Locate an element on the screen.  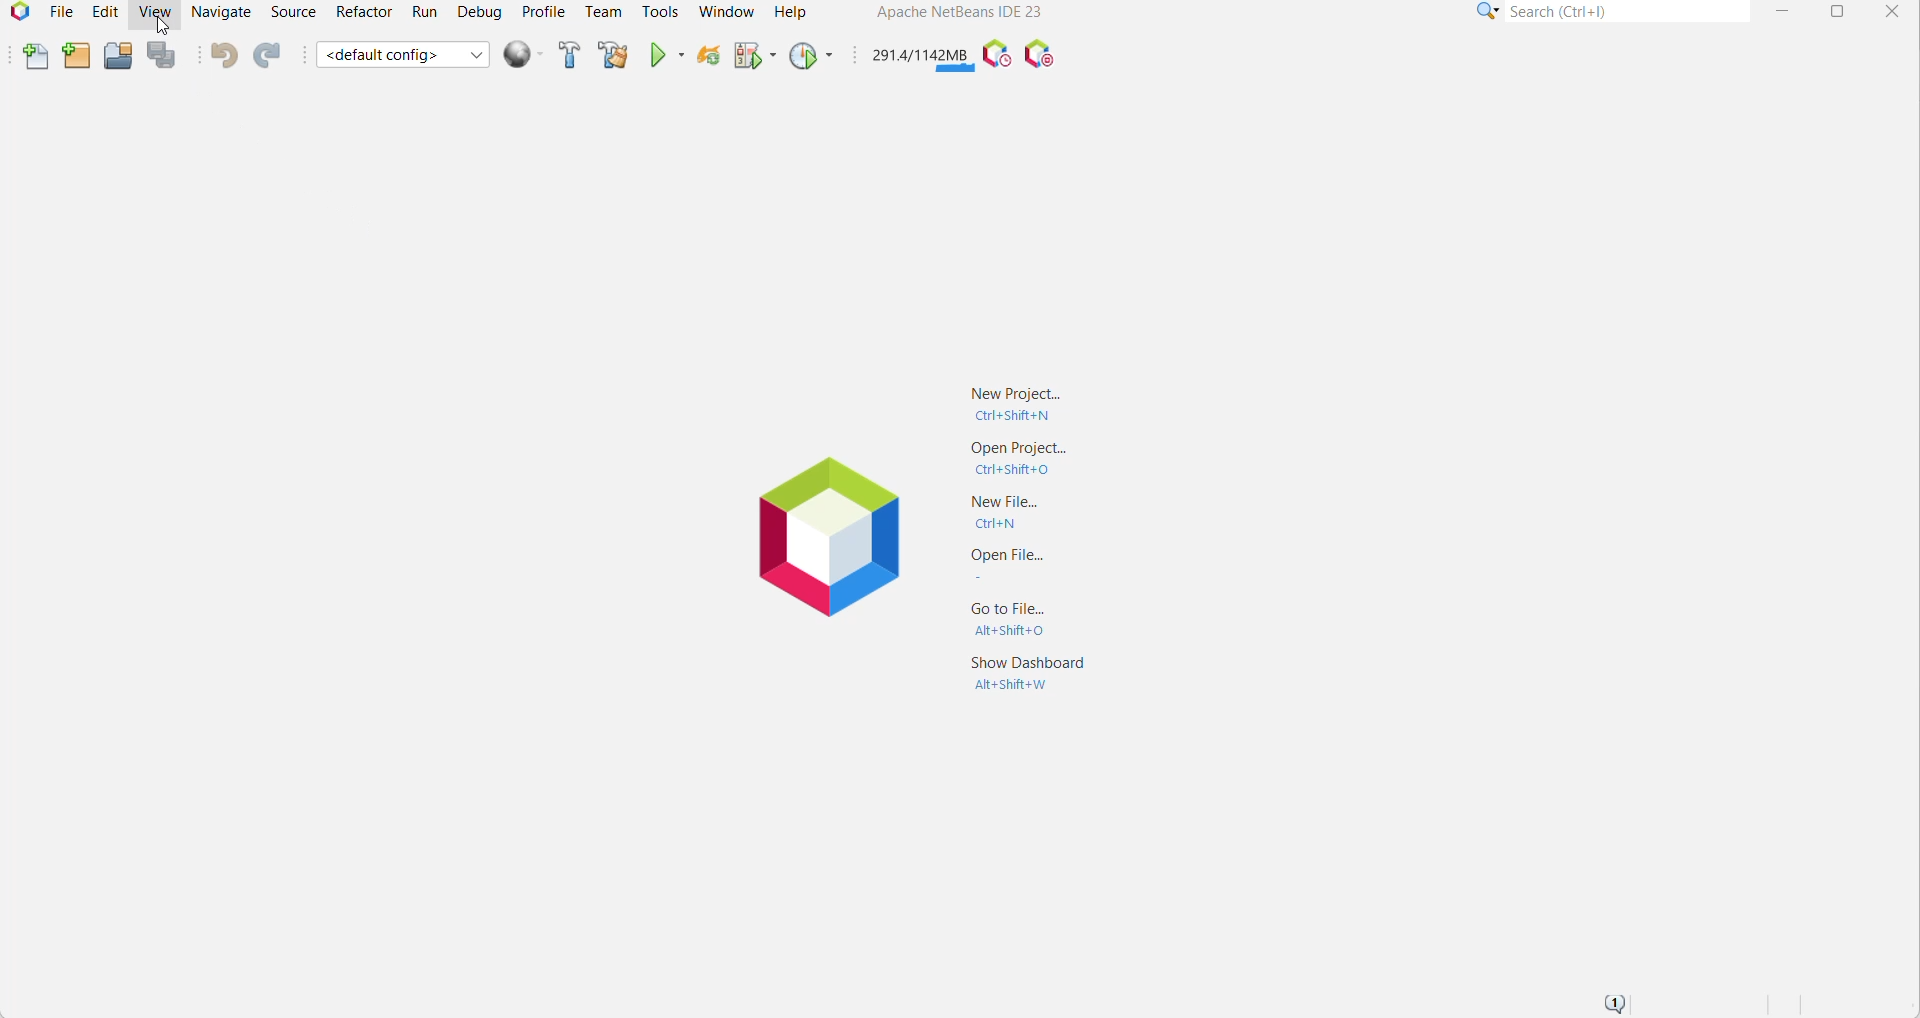
Search is located at coordinates (1629, 11).